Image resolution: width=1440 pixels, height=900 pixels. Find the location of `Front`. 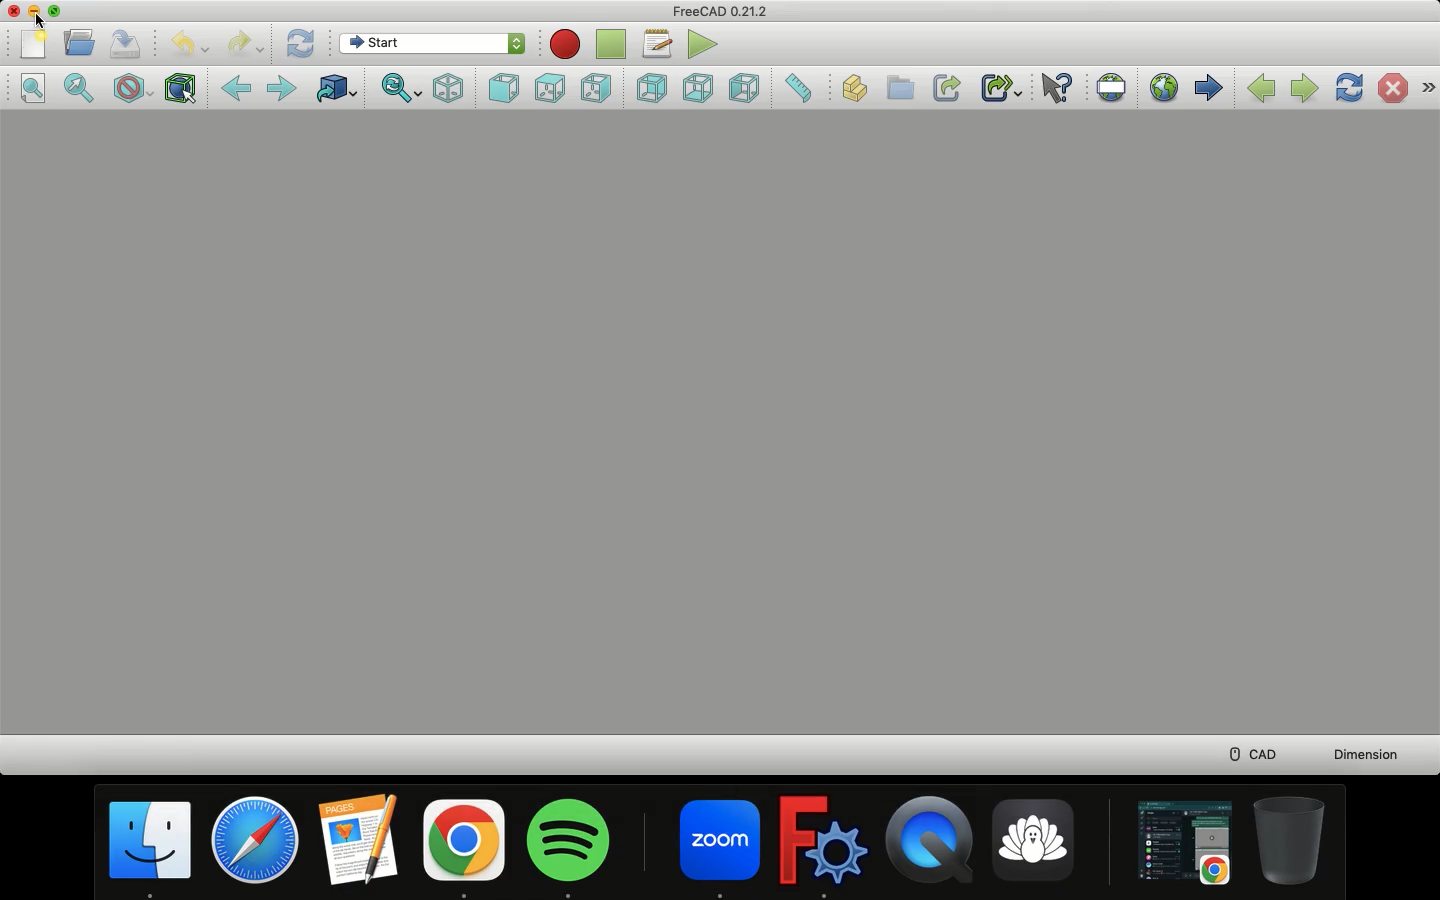

Front is located at coordinates (502, 85).